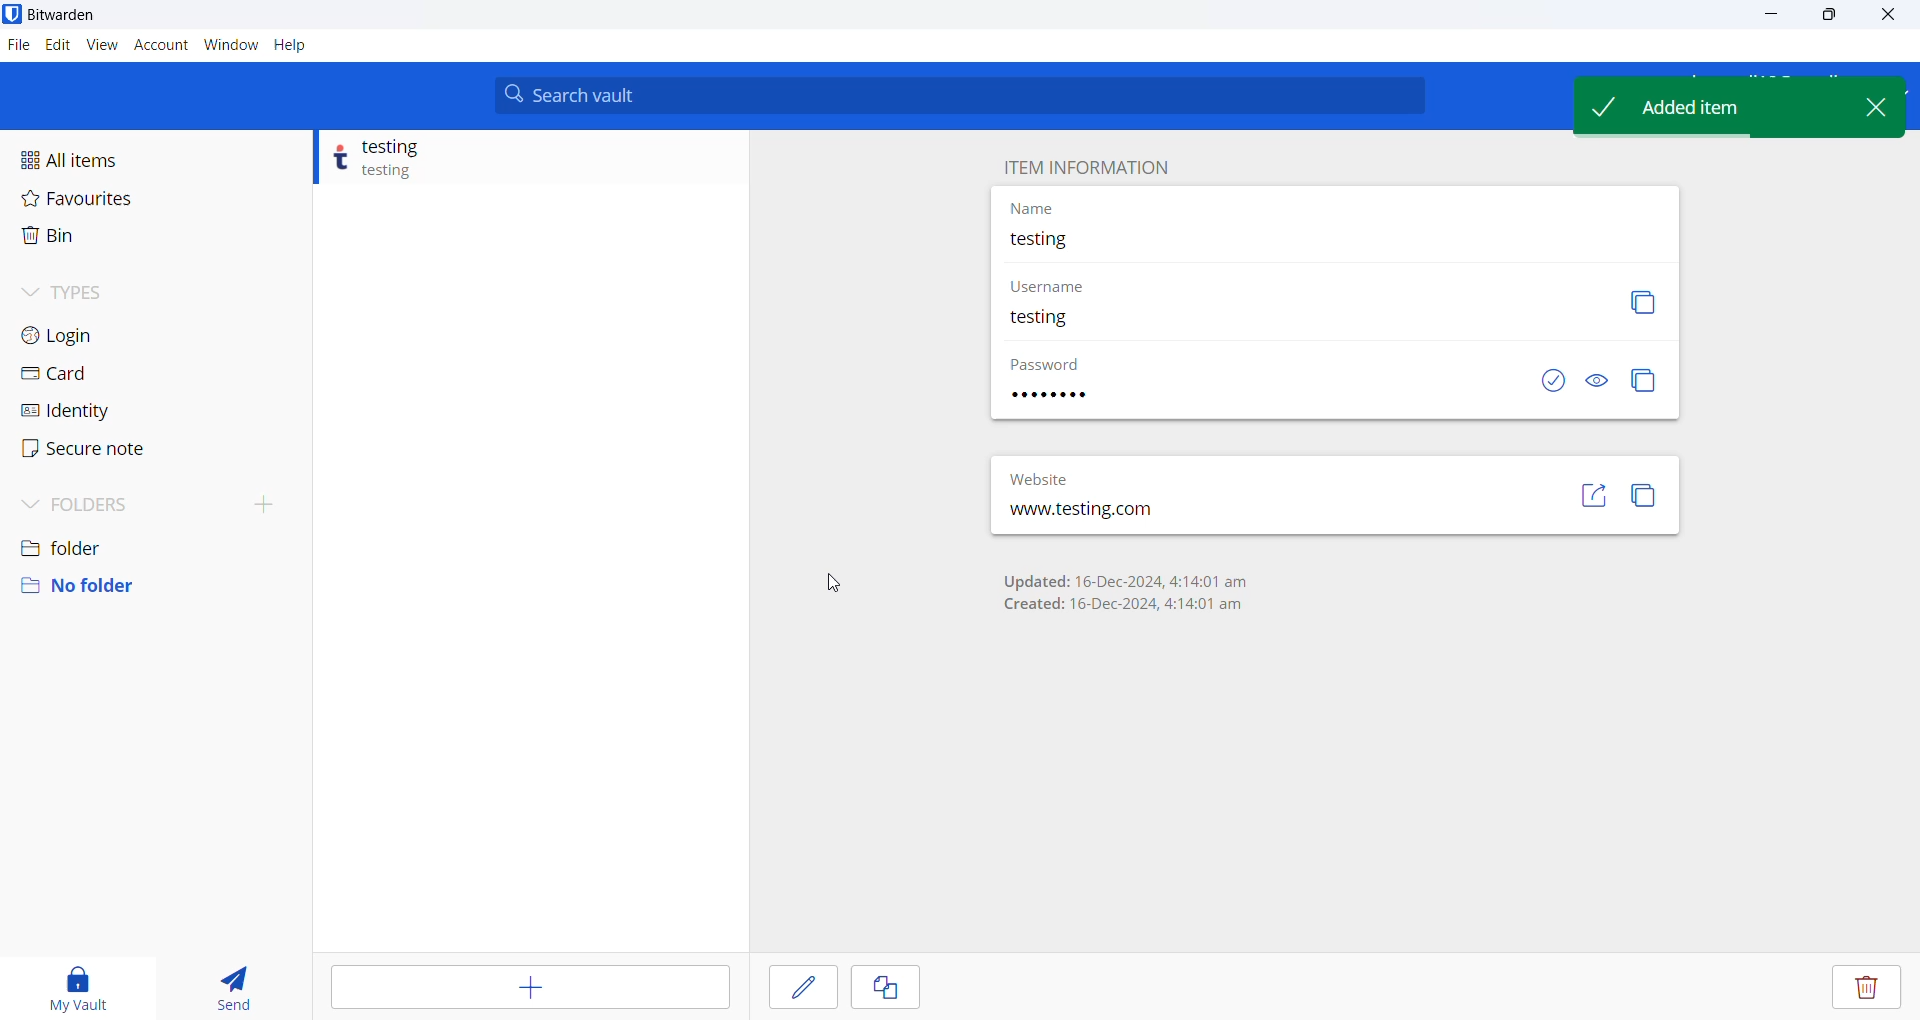  Describe the element at coordinates (116, 156) in the screenshot. I see `all items` at that location.